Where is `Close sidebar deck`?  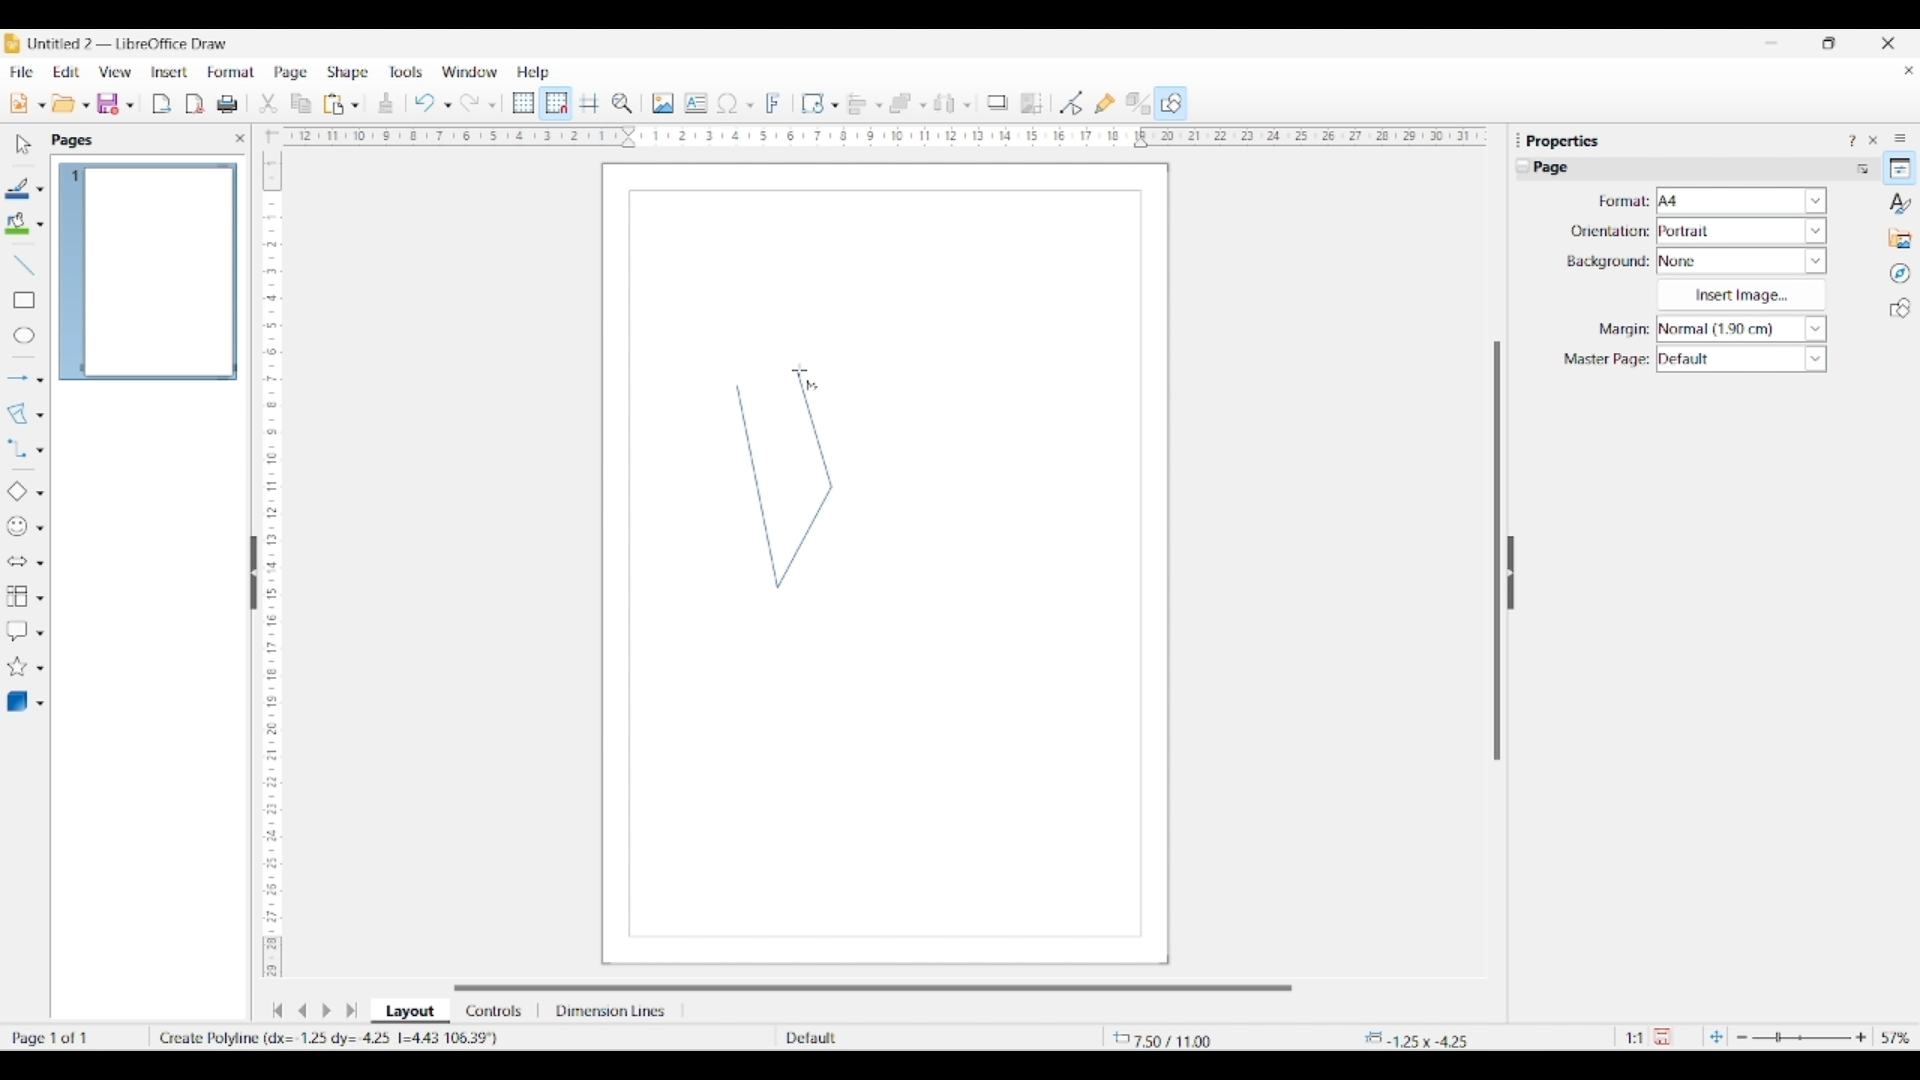
Close sidebar deck is located at coordinates (1873, 140).